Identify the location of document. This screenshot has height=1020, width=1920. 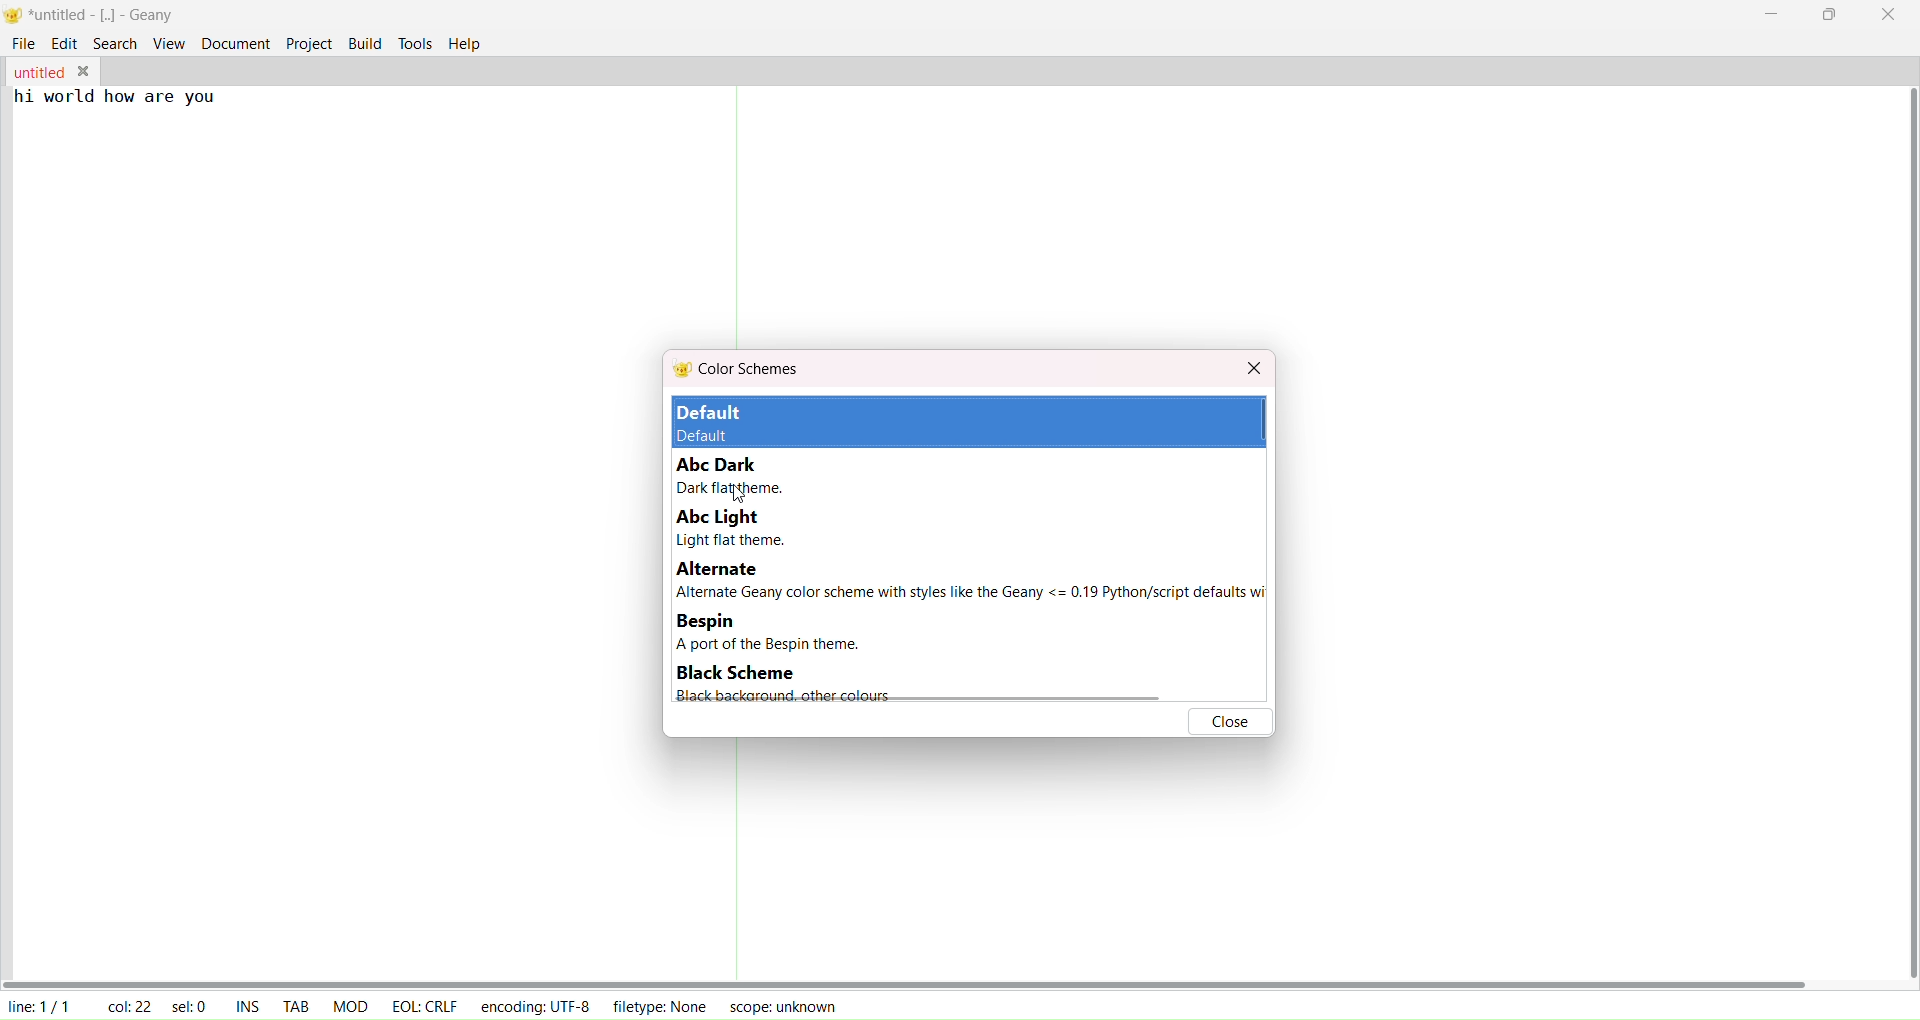
(235, 41).